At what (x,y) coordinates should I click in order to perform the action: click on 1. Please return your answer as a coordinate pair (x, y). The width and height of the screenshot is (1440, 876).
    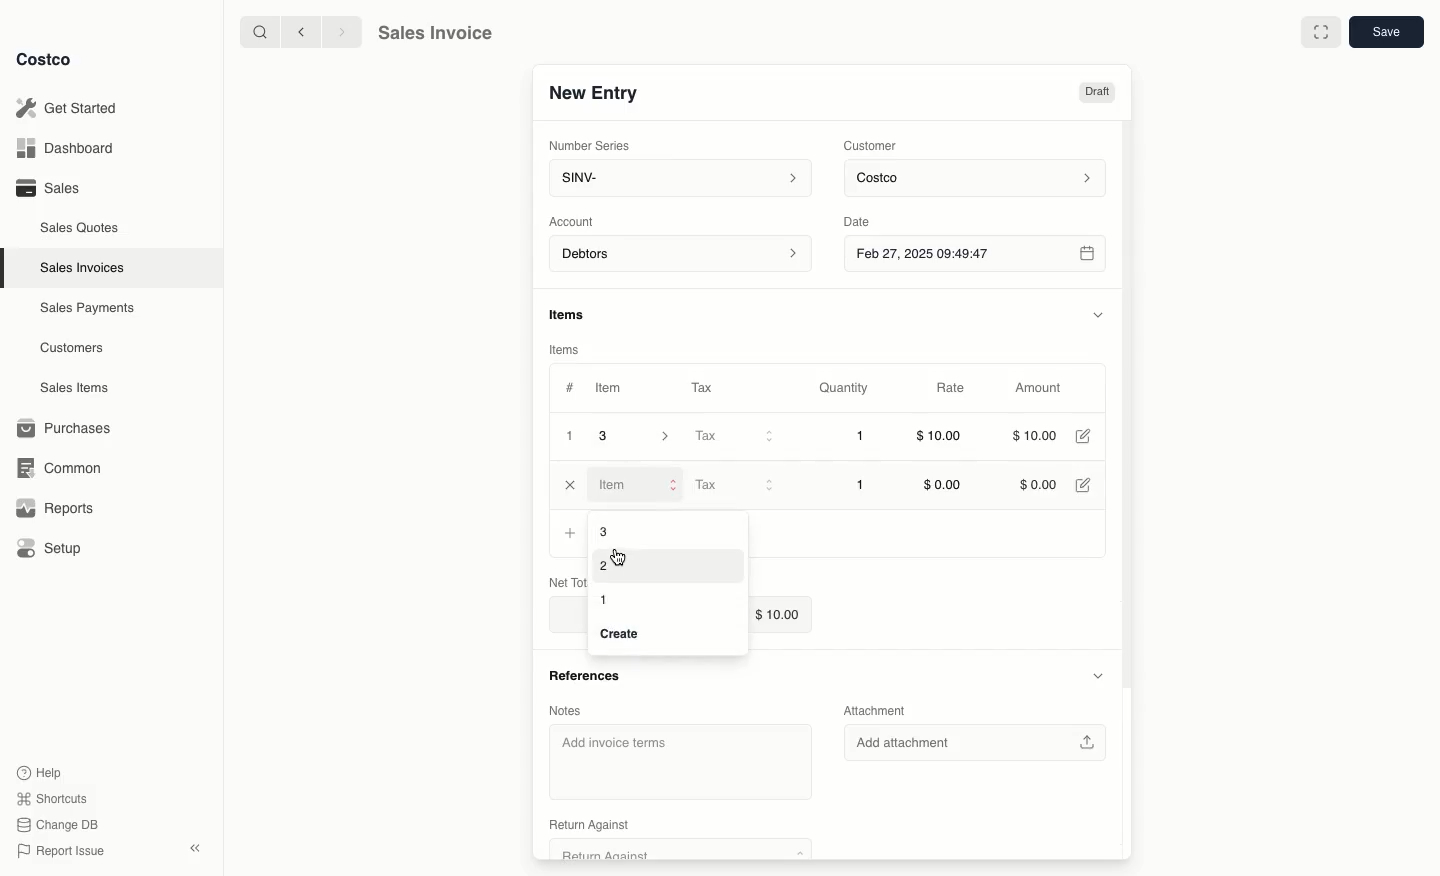
    Looking at the image, I should click on (862, 438).